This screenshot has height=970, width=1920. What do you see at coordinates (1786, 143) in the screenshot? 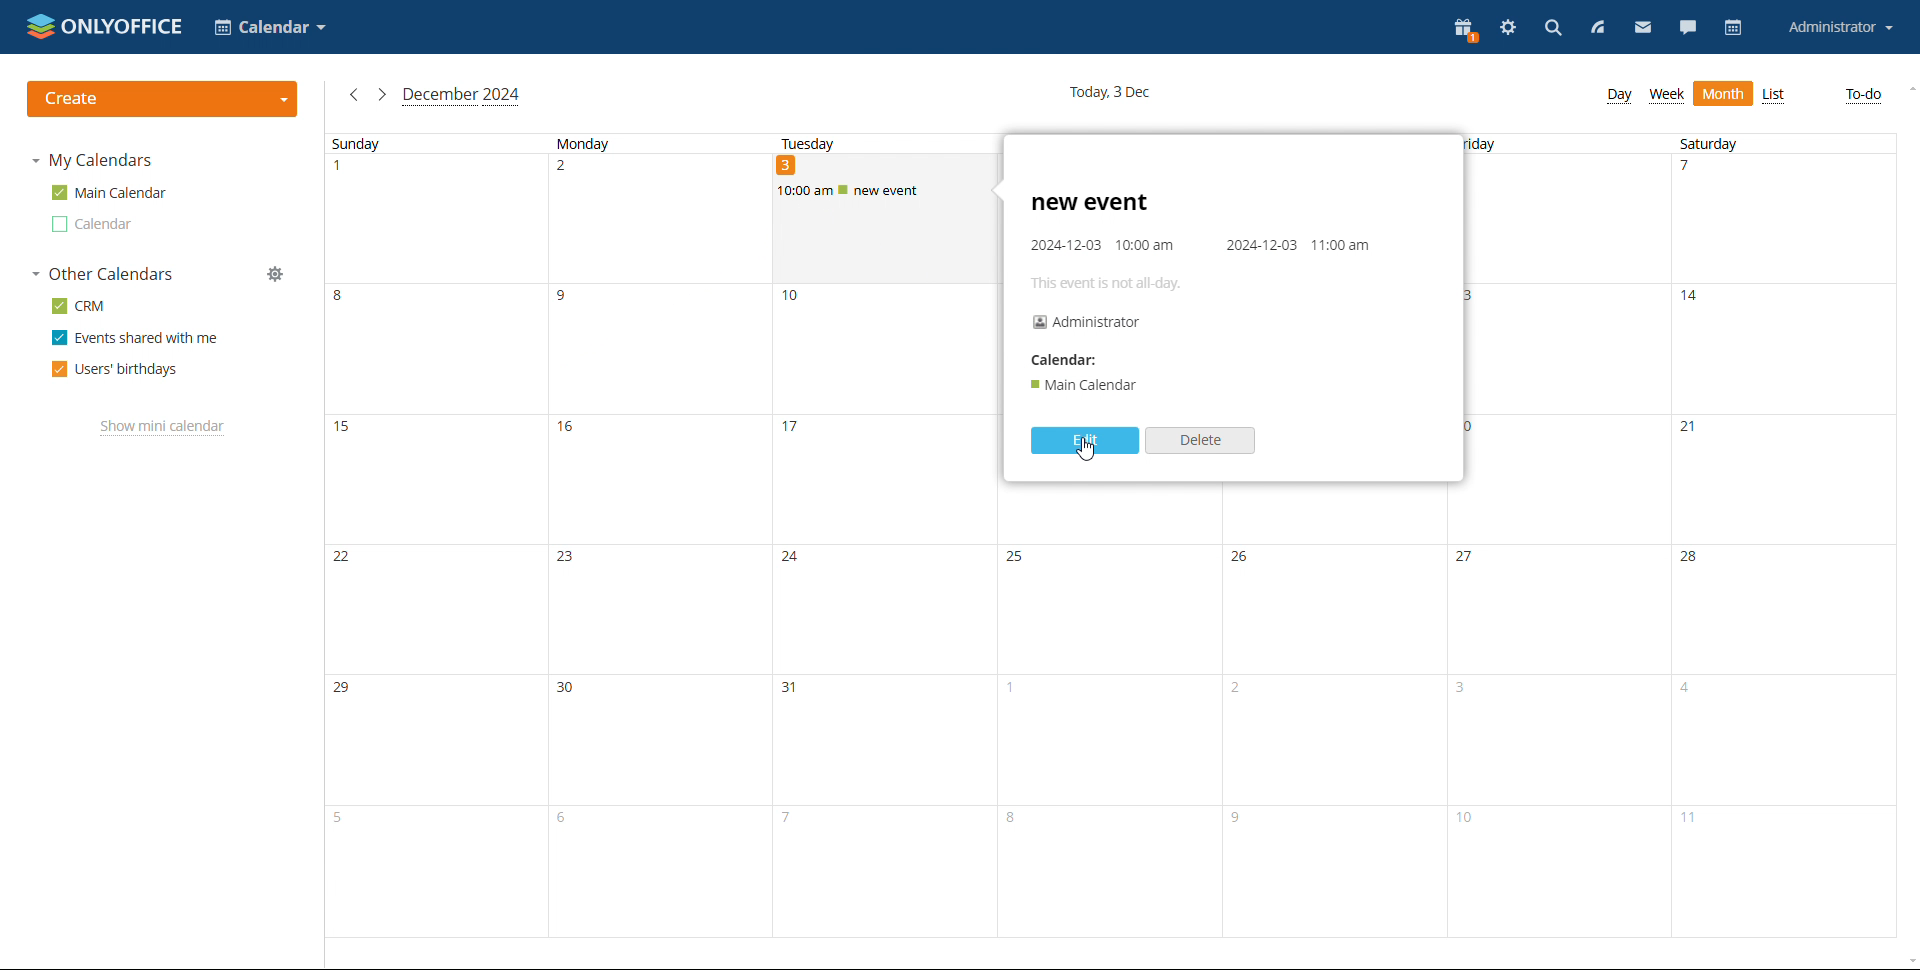
I see `Saturday` at bounding box center [1786, 143].